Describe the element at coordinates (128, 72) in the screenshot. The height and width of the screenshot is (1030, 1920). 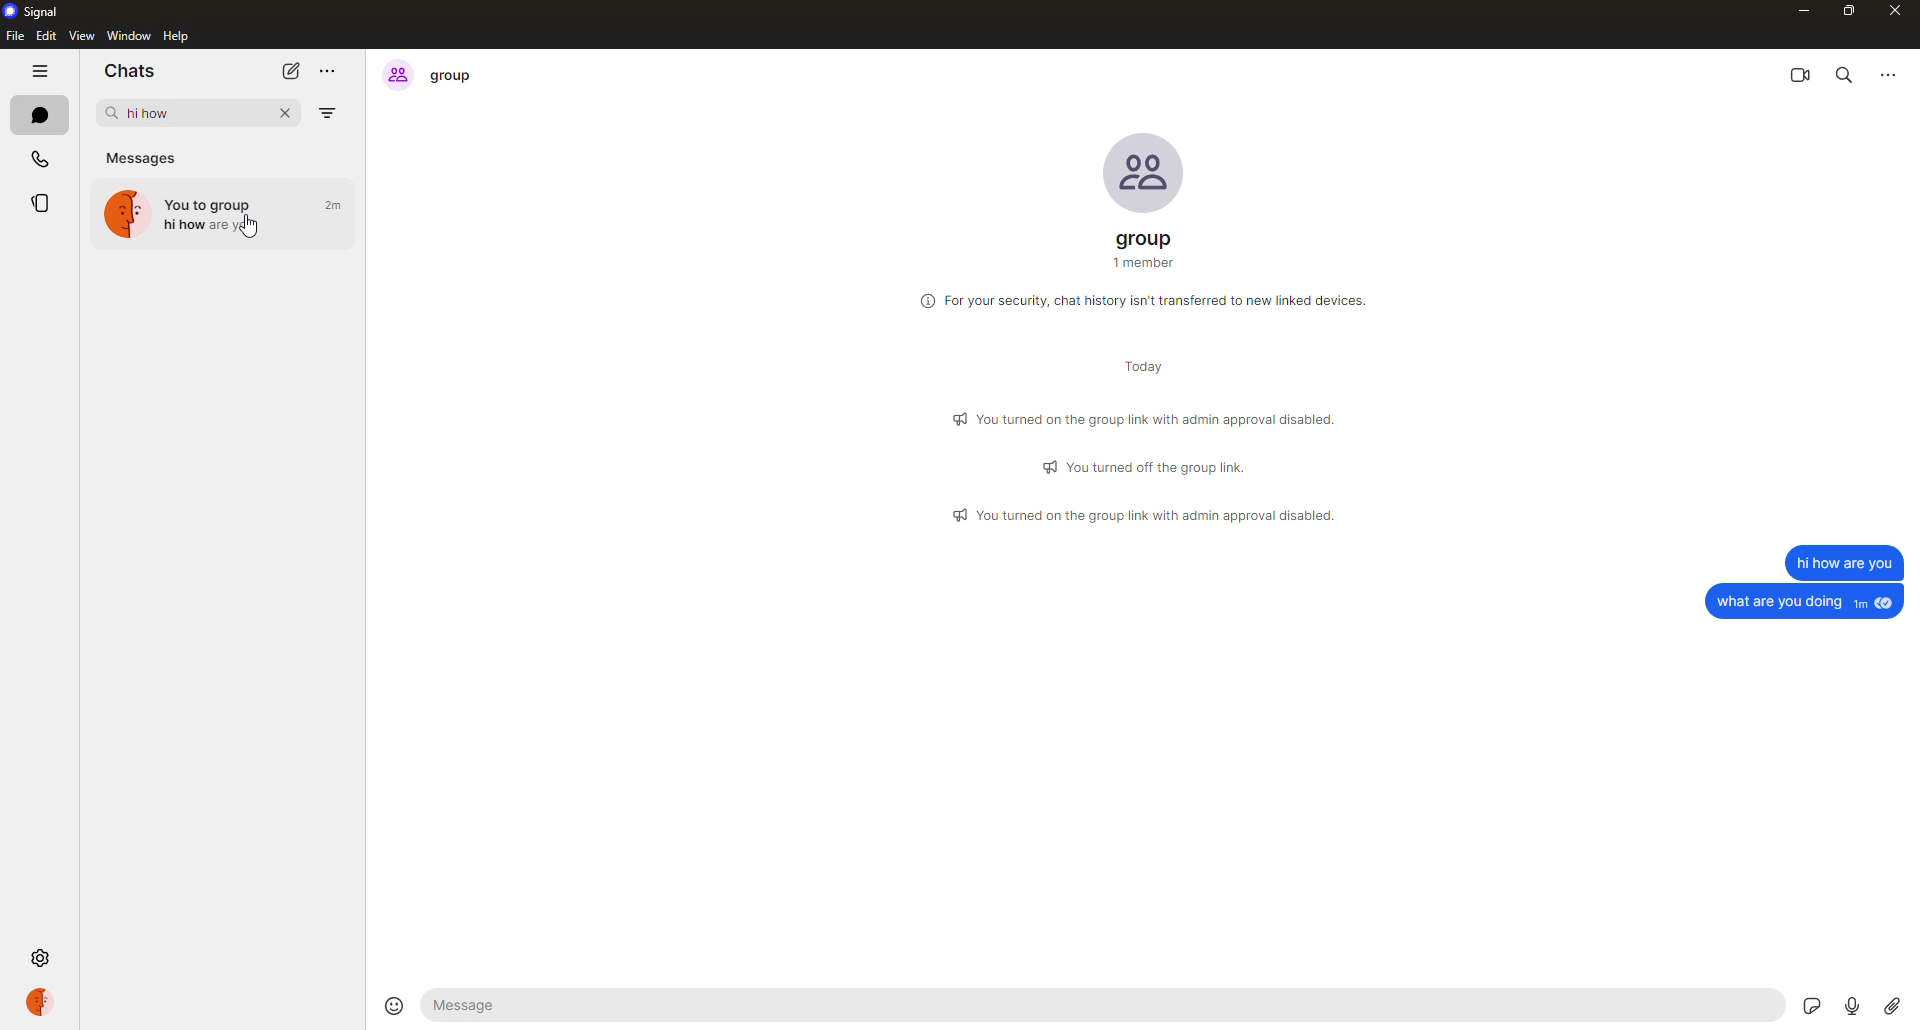
I see `chats` at that location.